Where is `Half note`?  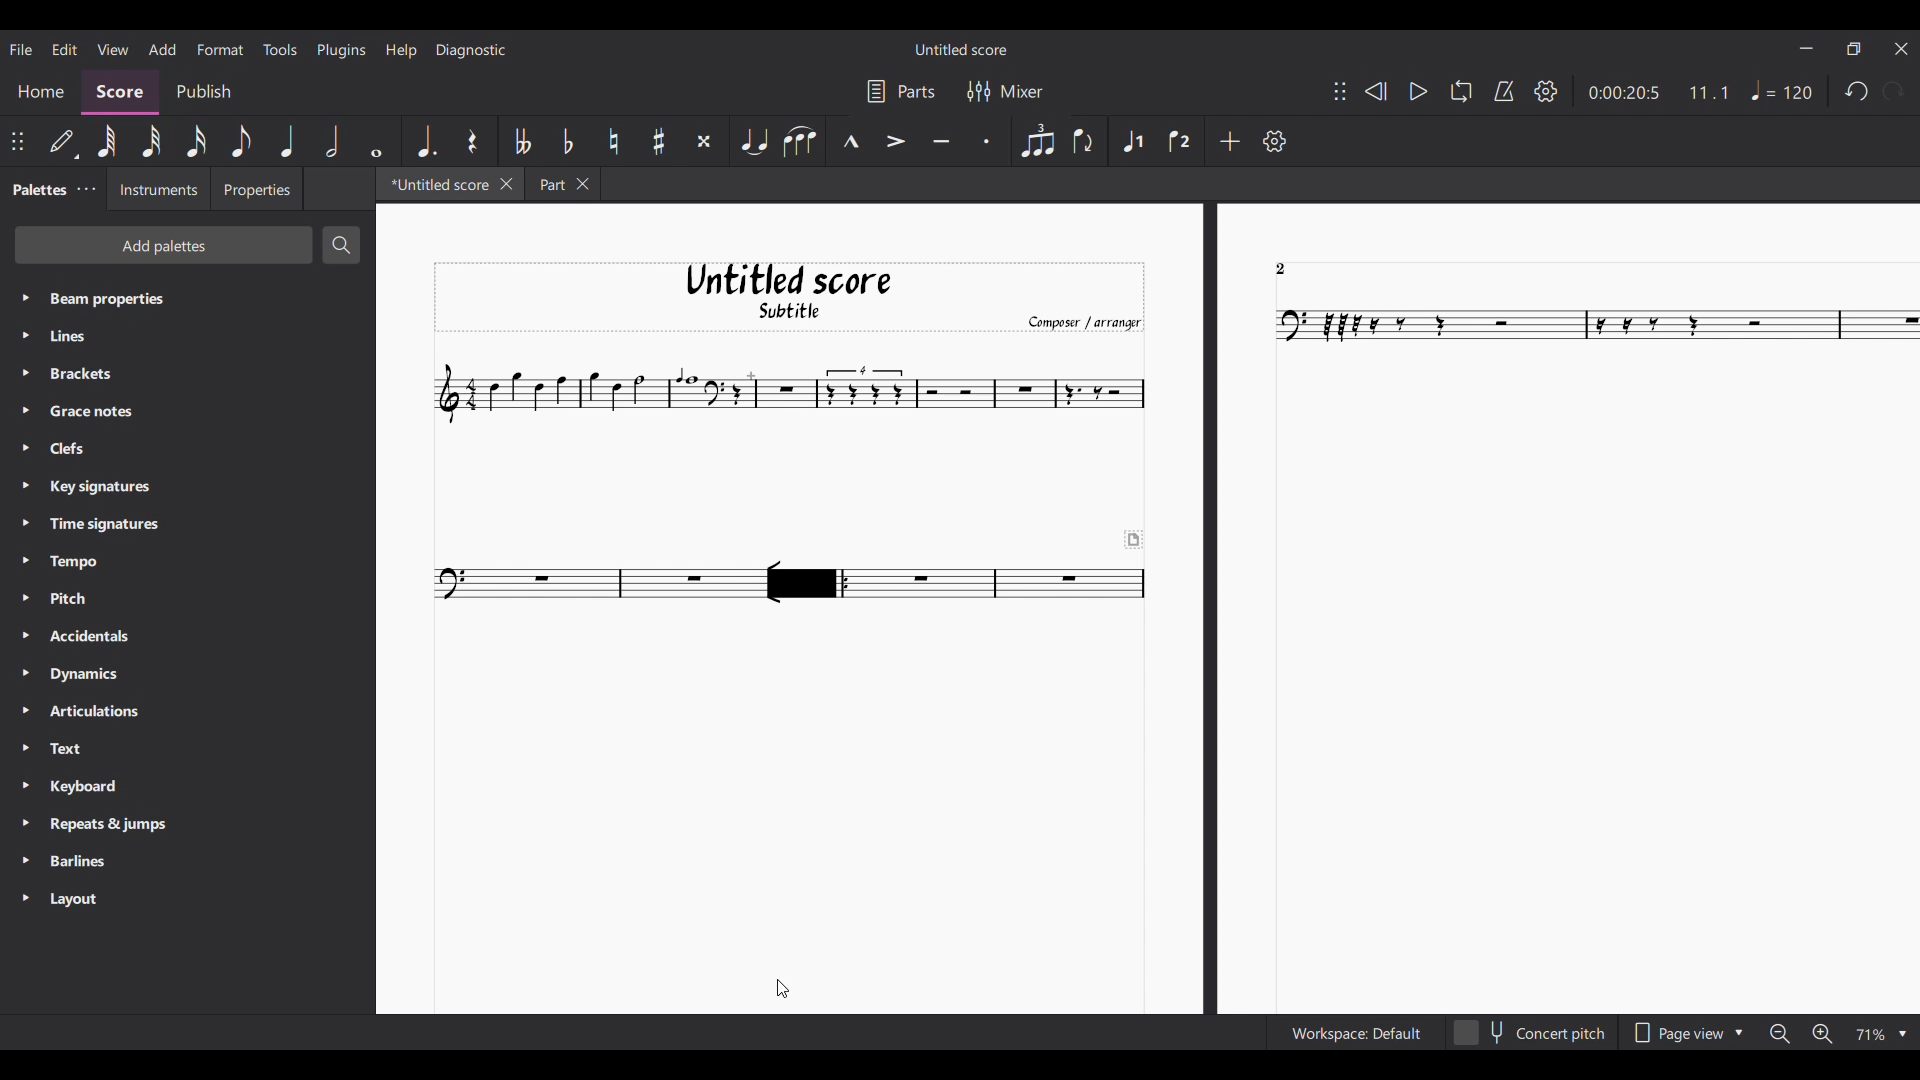 Half note is located at coordinates (332, 141).